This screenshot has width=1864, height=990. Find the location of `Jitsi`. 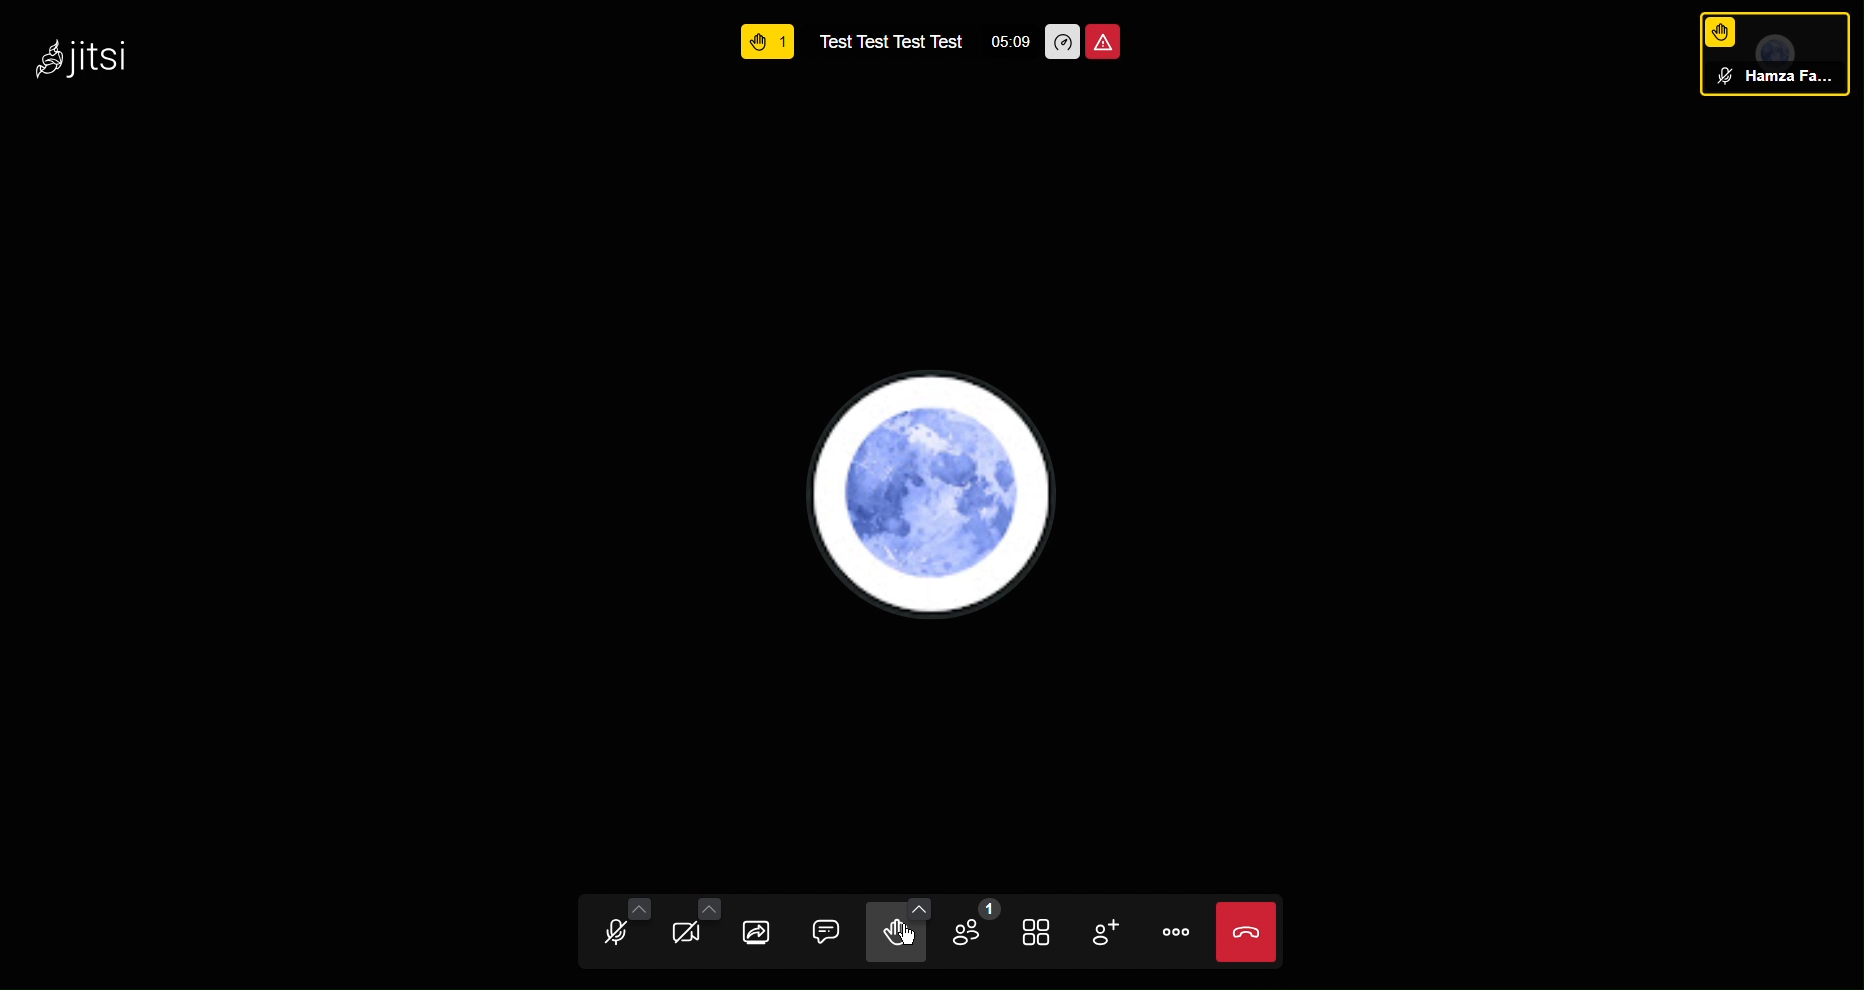

Jitsi is located at coordinates (76, 57).